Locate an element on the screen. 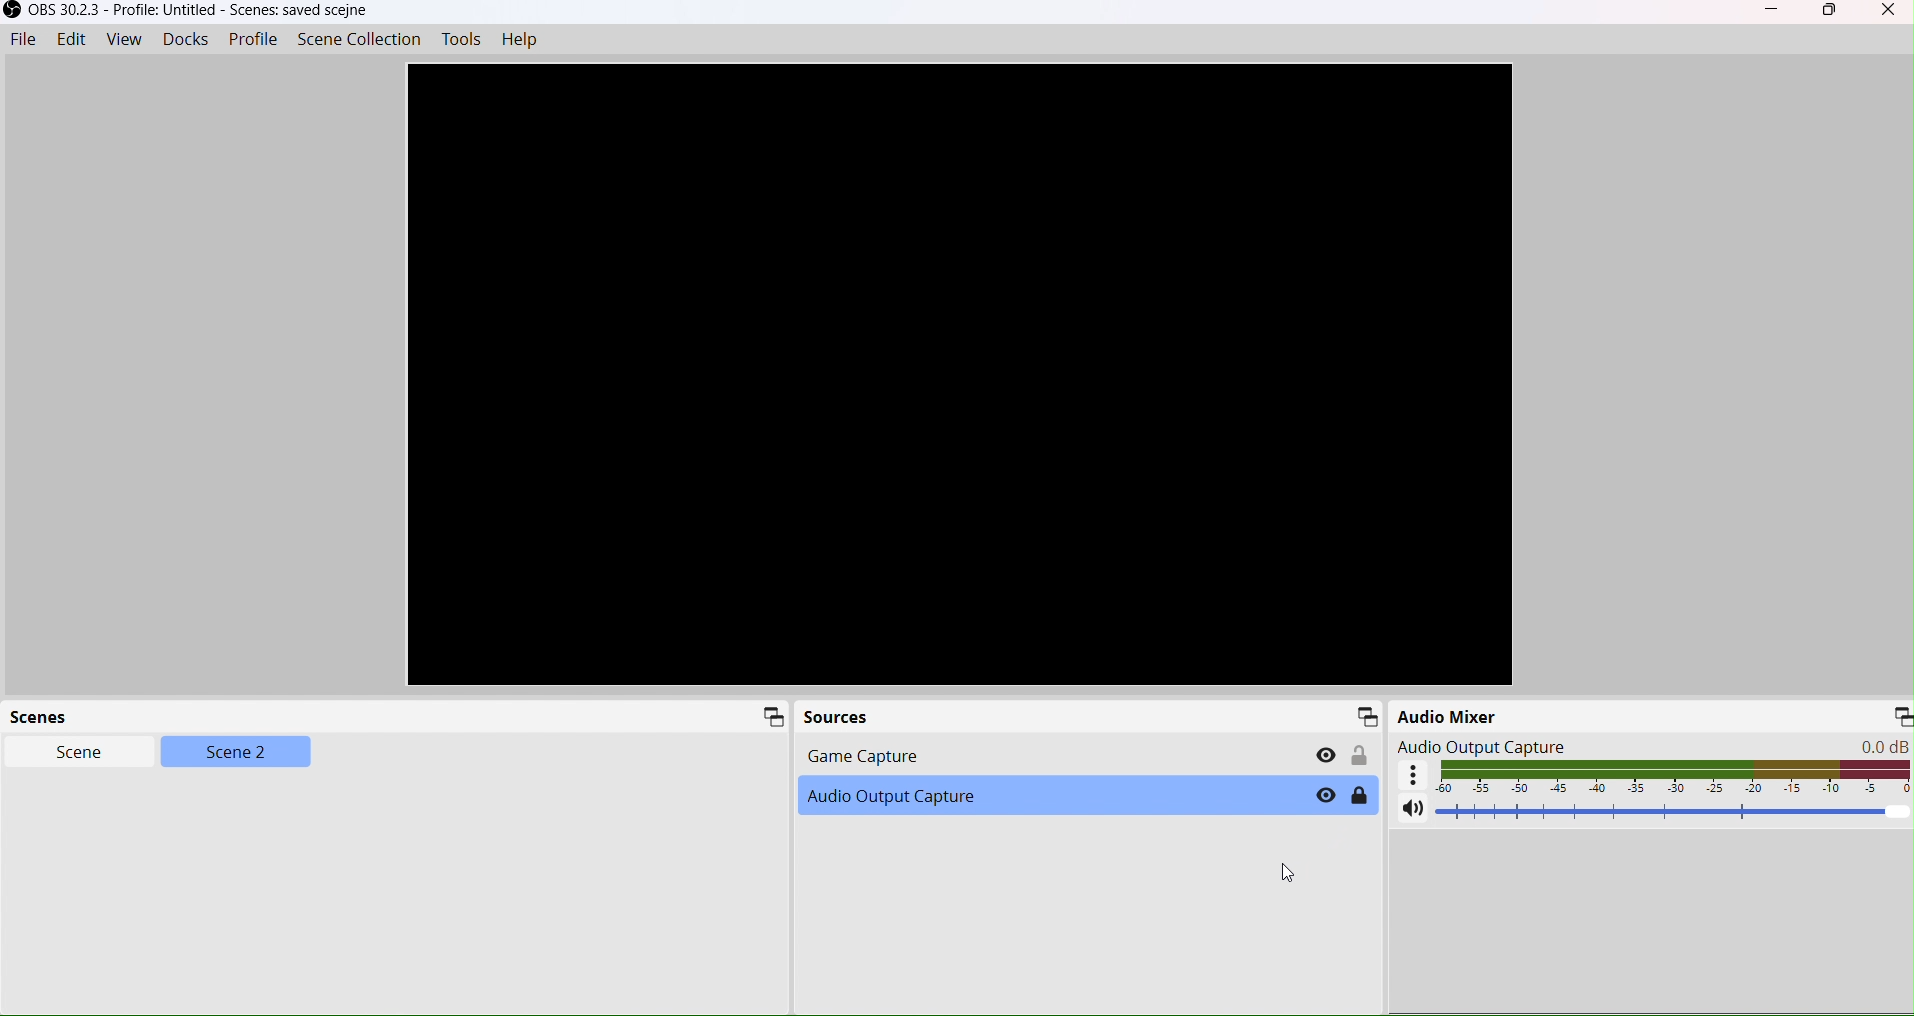  Scene Collection is located at coordinates (359, 39).